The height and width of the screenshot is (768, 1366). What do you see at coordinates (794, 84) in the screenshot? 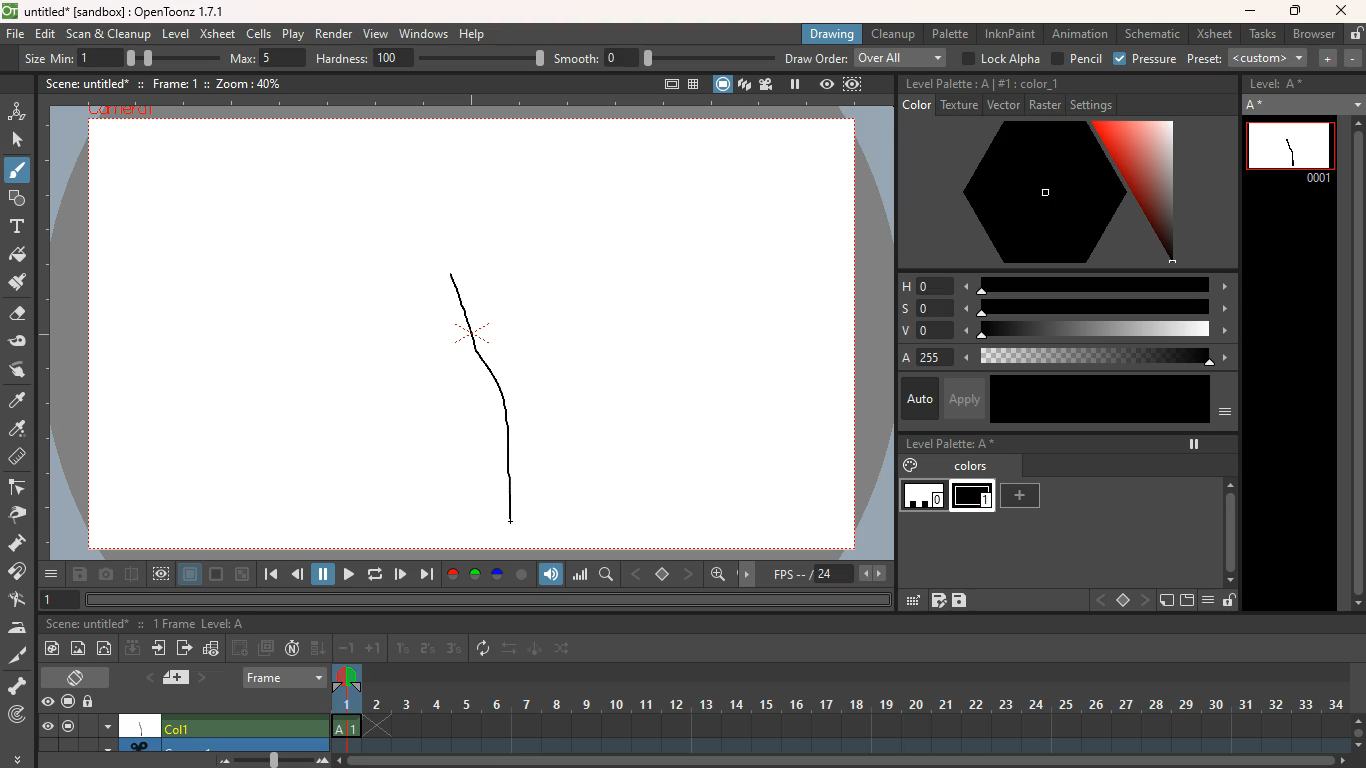
I see `pause` at bounding box center [794, 84].